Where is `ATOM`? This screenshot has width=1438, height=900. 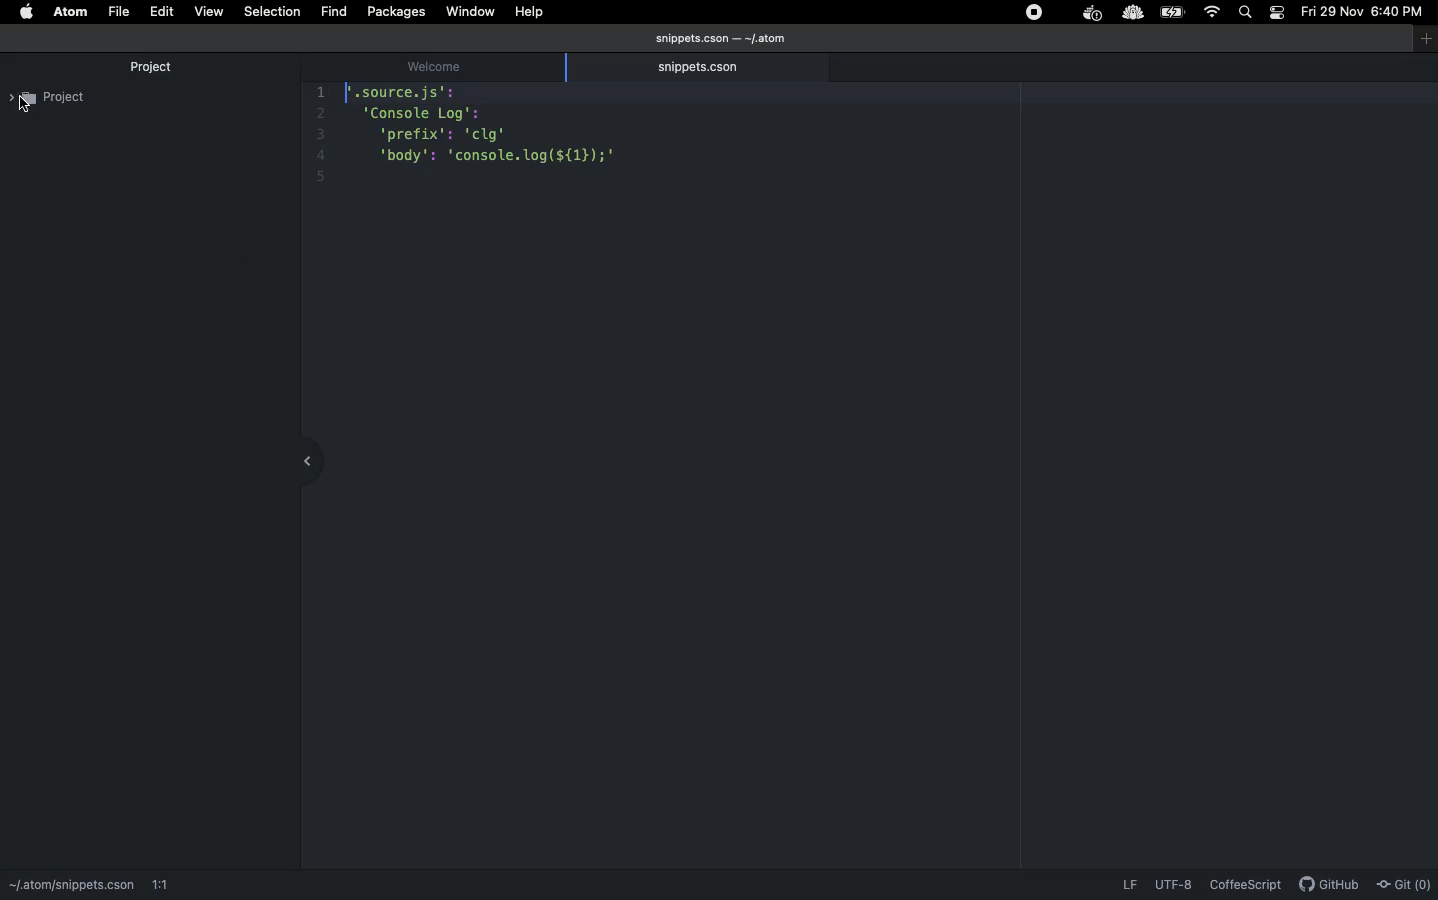
ATOM is located at coordinates (71, 12).